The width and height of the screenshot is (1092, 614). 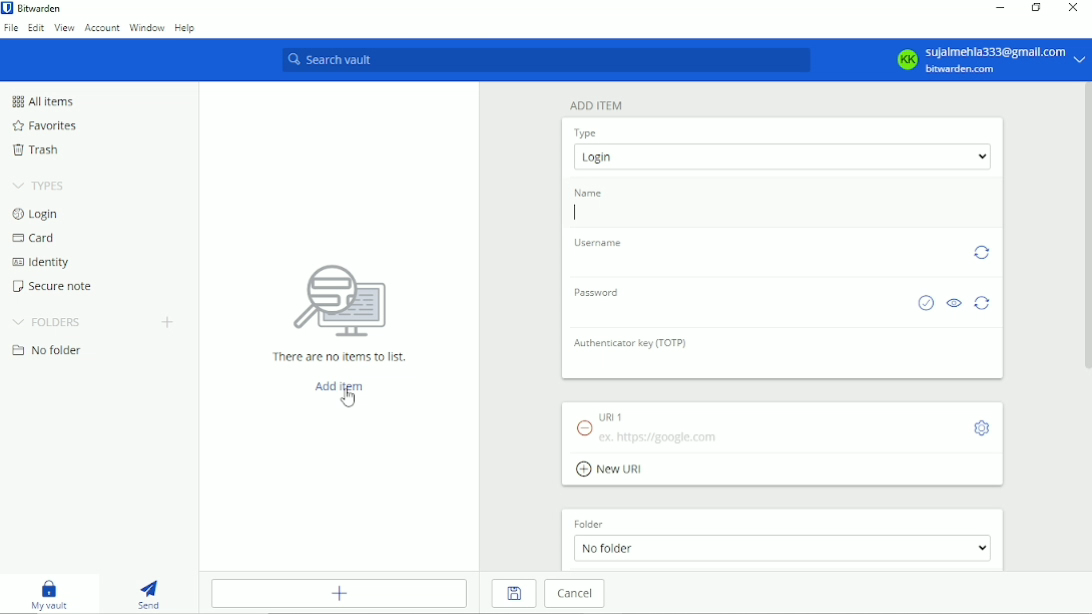 What do you see at coordinates (38, 149) in the screenshot?
I see `Trash` at bounding box center [38, 149].